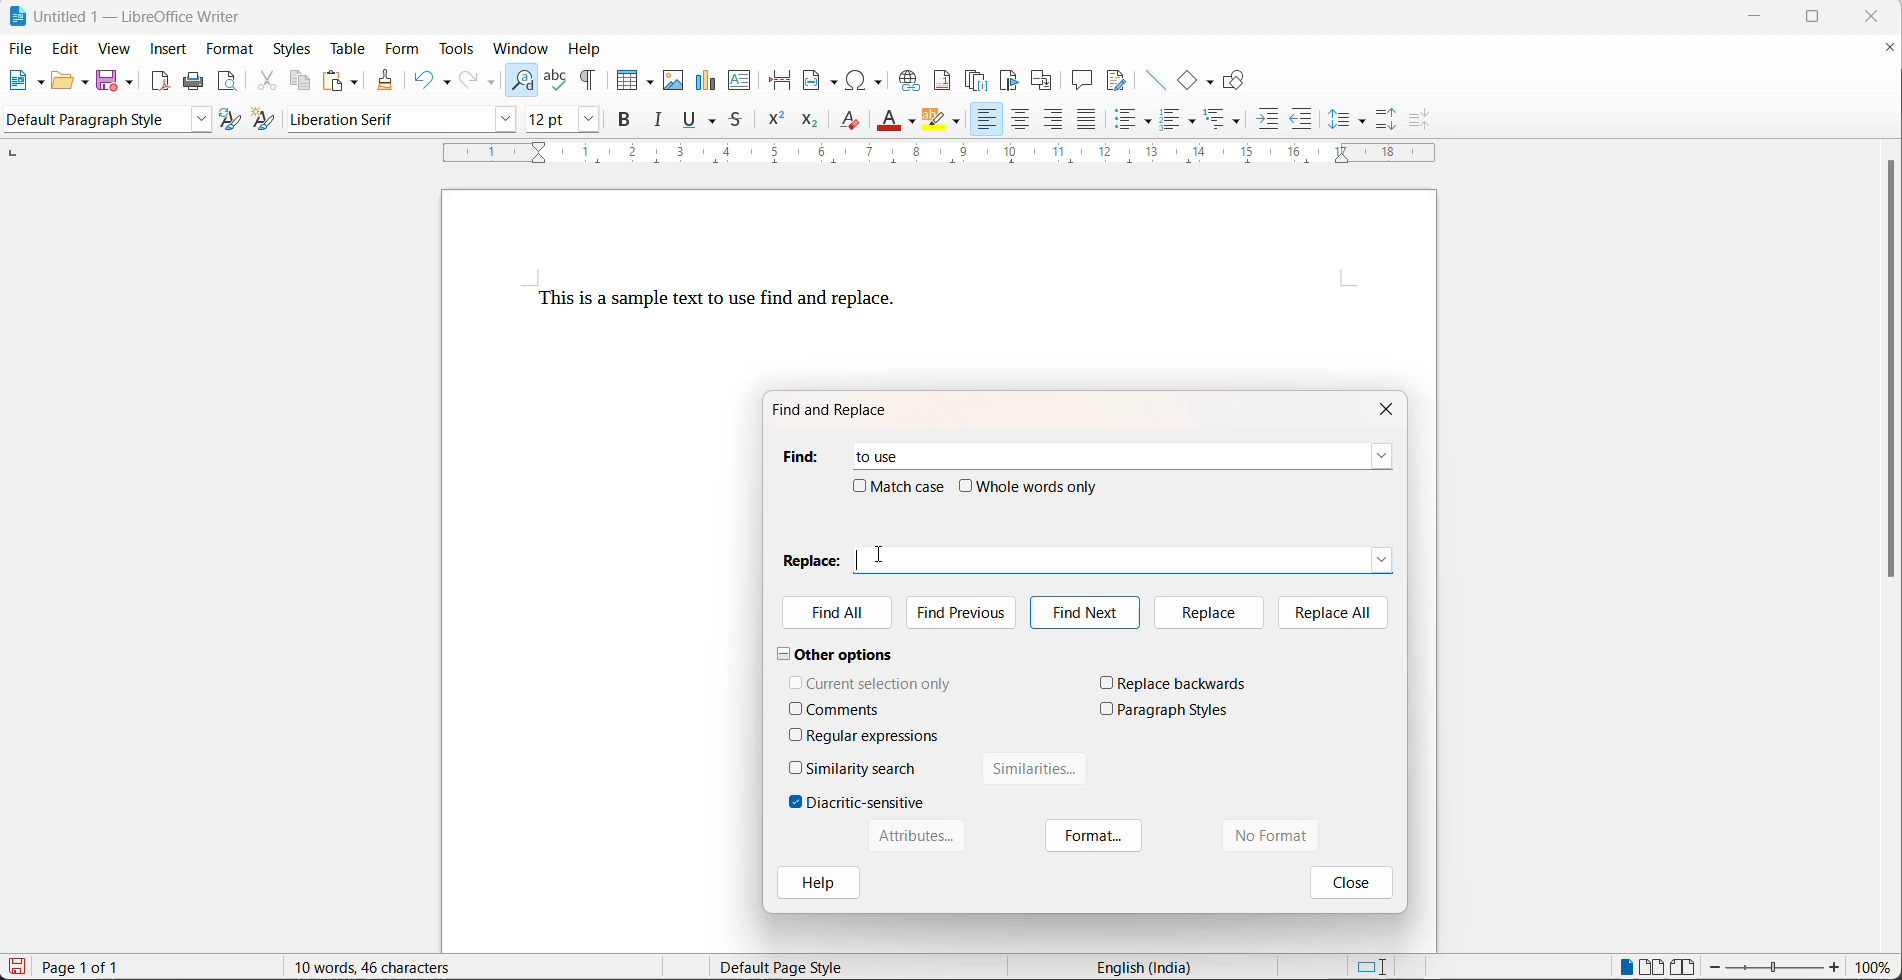  I want to click on insert chart, so click(708, 78).